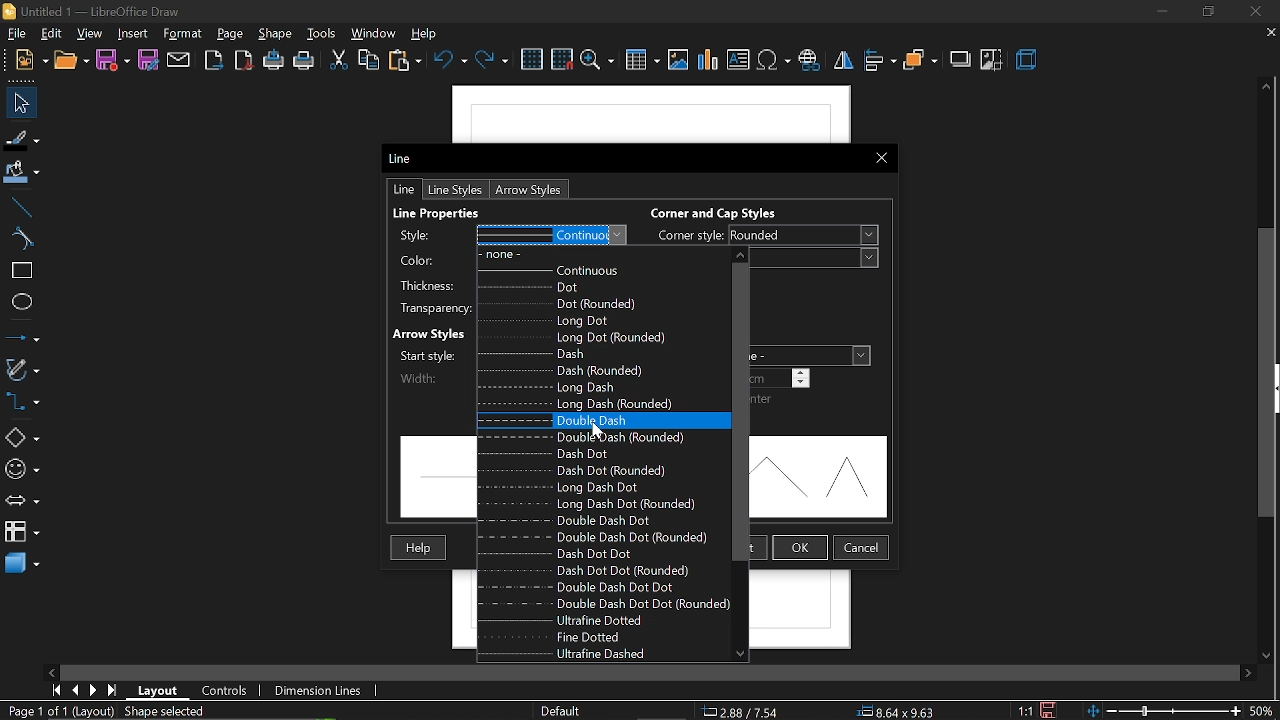 Image resolution: width=1280 pixels, height=720 pixels. What do you see at coordinates (77, 691) in the screenshot?
I see `previous page` at bounding box center [77, 691].